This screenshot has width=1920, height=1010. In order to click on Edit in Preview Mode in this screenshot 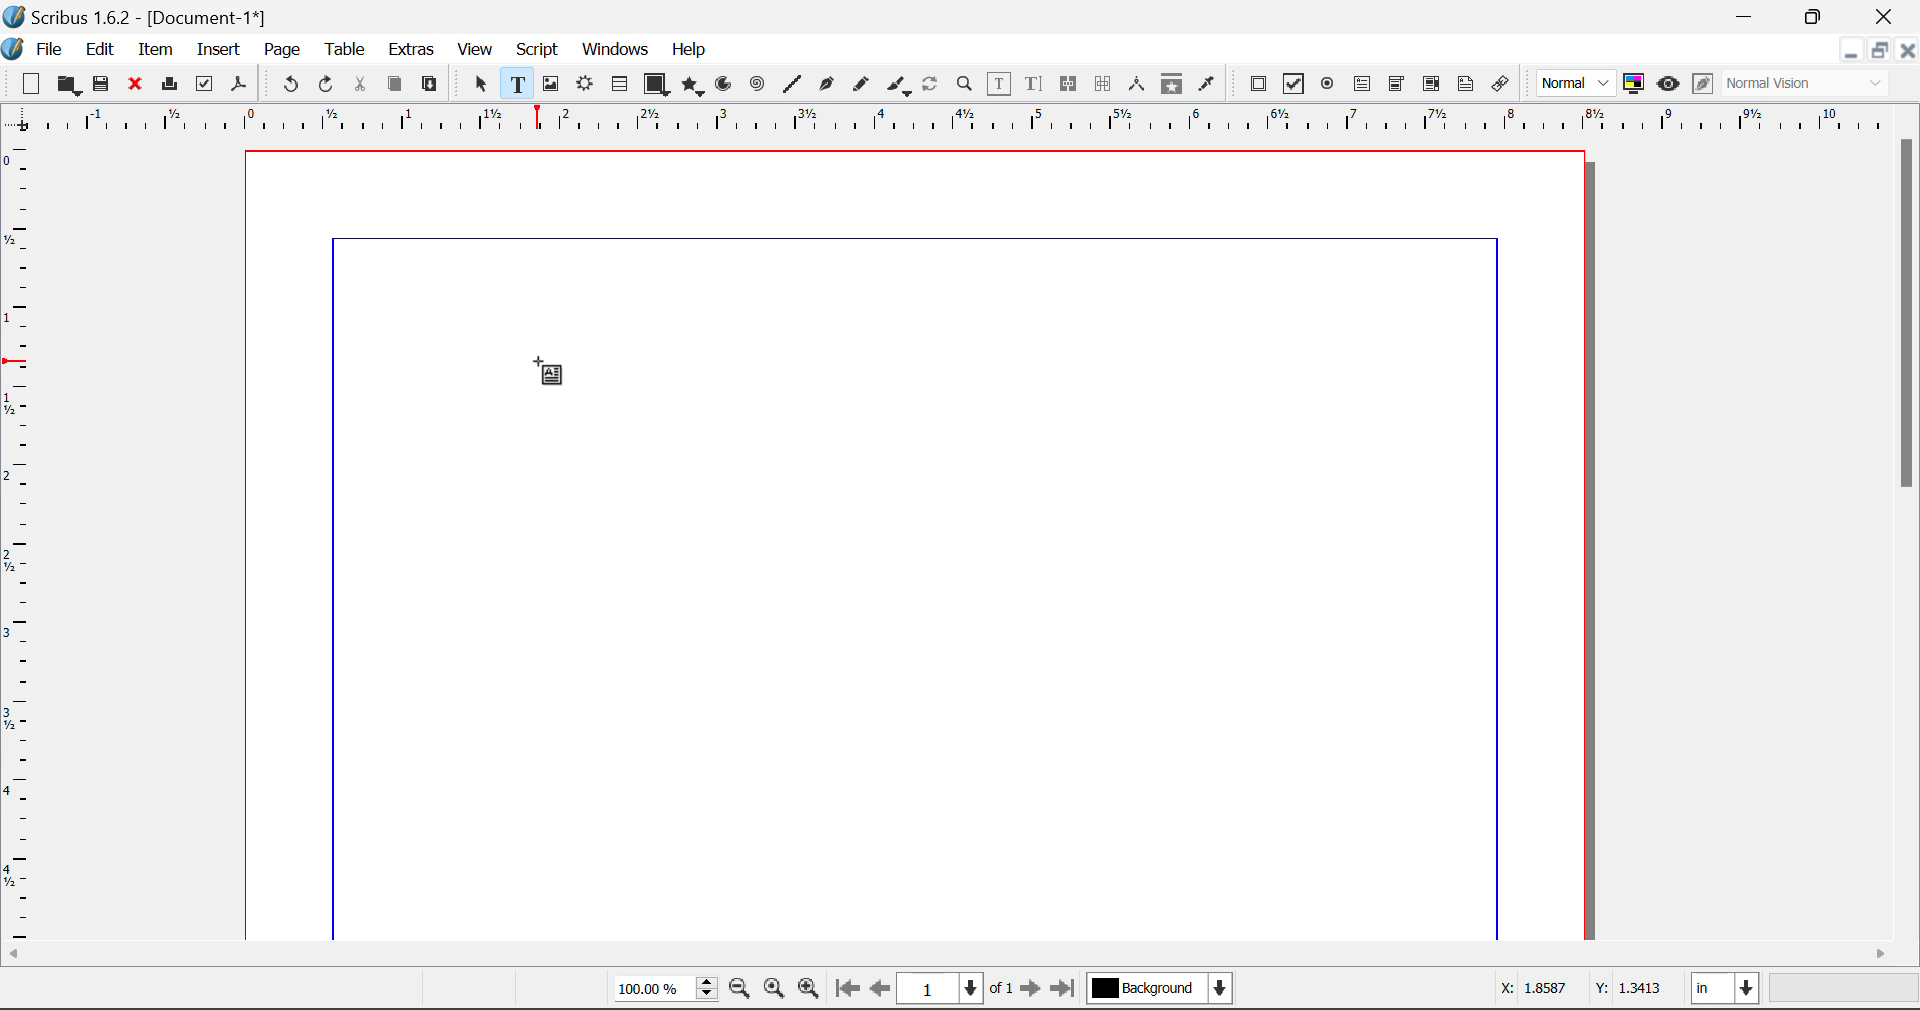, I will do `click(1702, 86)`.